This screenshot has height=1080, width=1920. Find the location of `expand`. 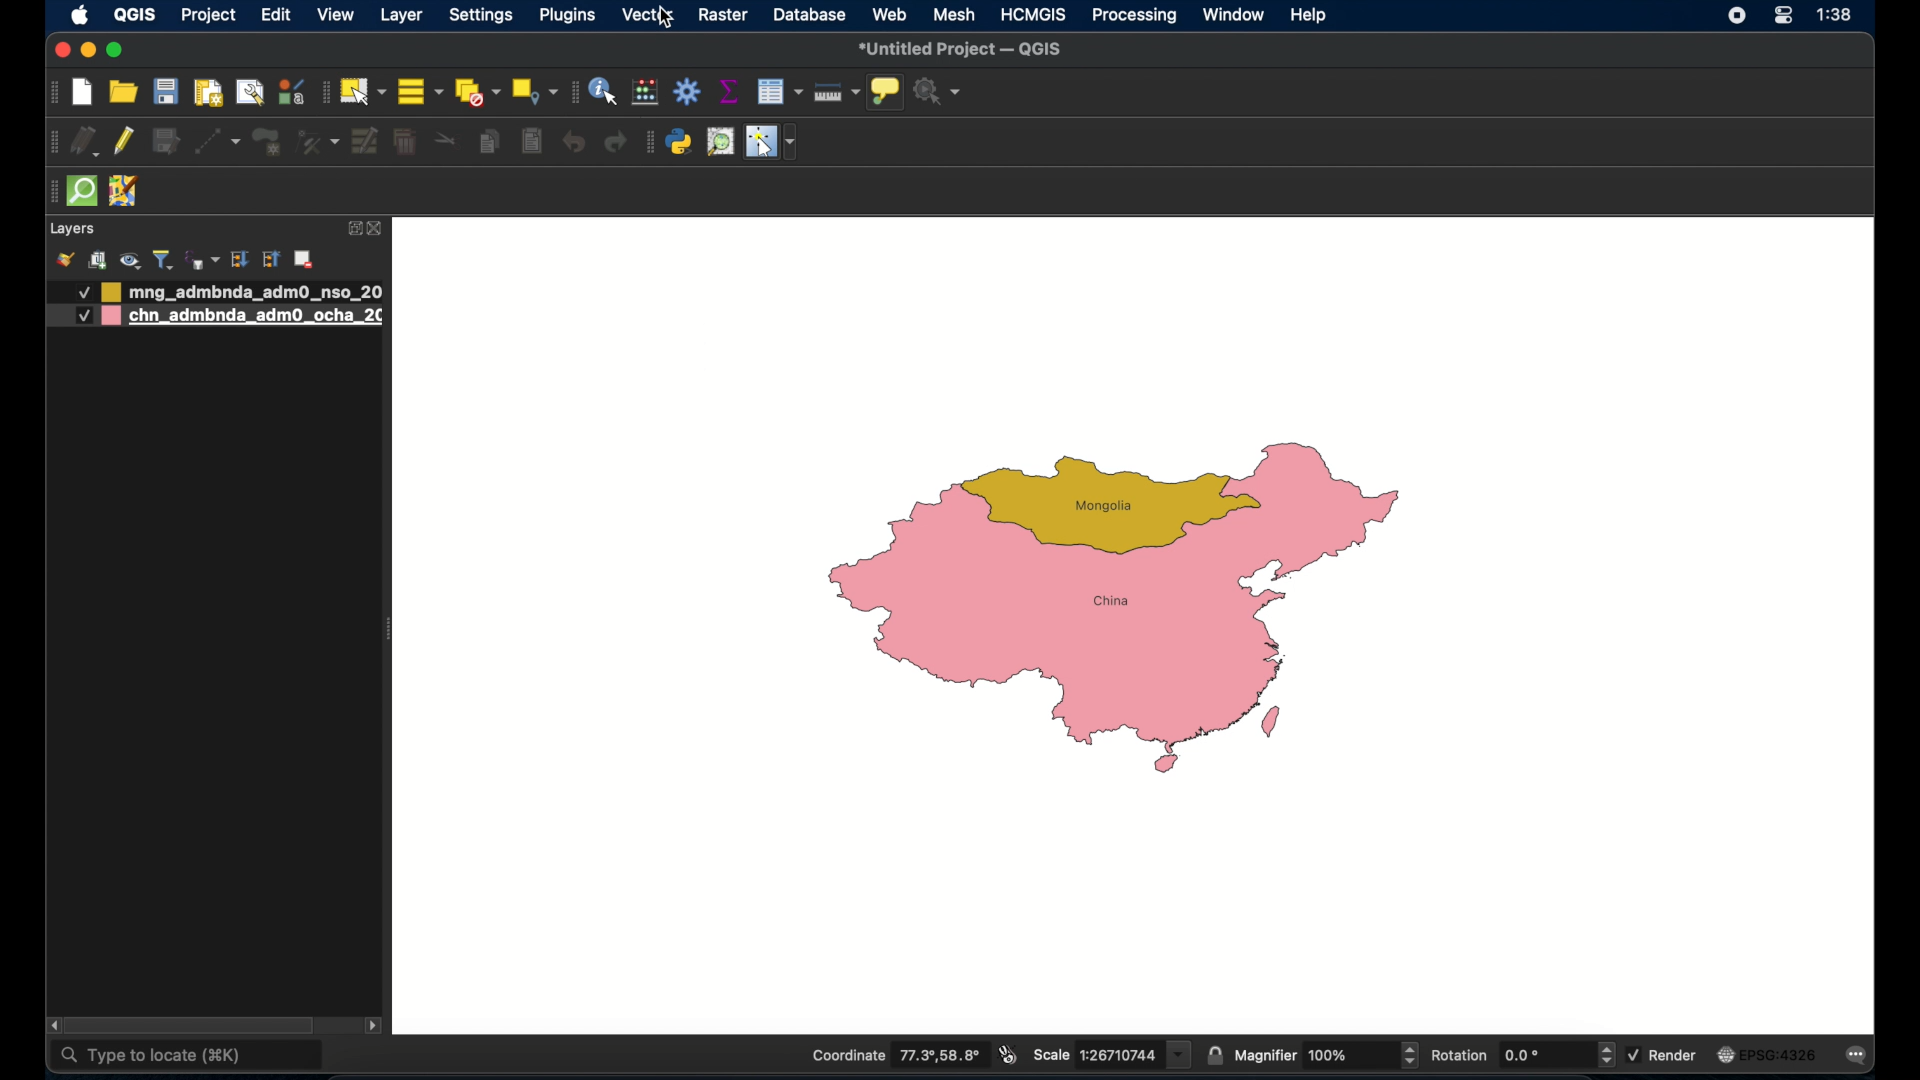

expand is located at coordinates (351, 228).